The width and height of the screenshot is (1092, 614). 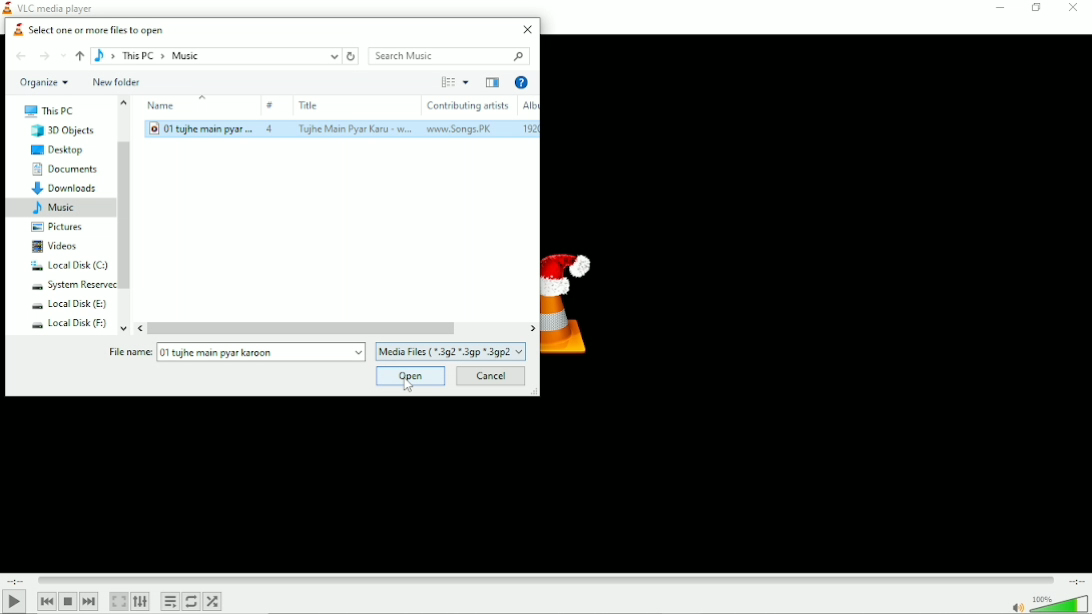 I want to click on Back, so click(x=20, y=55).